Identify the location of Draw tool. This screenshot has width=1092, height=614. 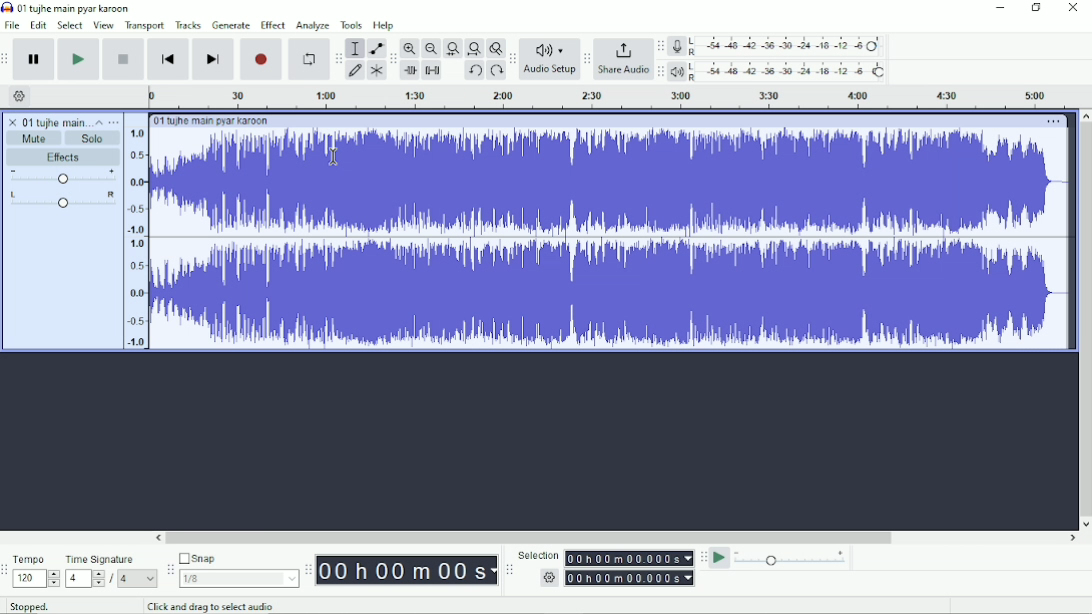
(355, 70).